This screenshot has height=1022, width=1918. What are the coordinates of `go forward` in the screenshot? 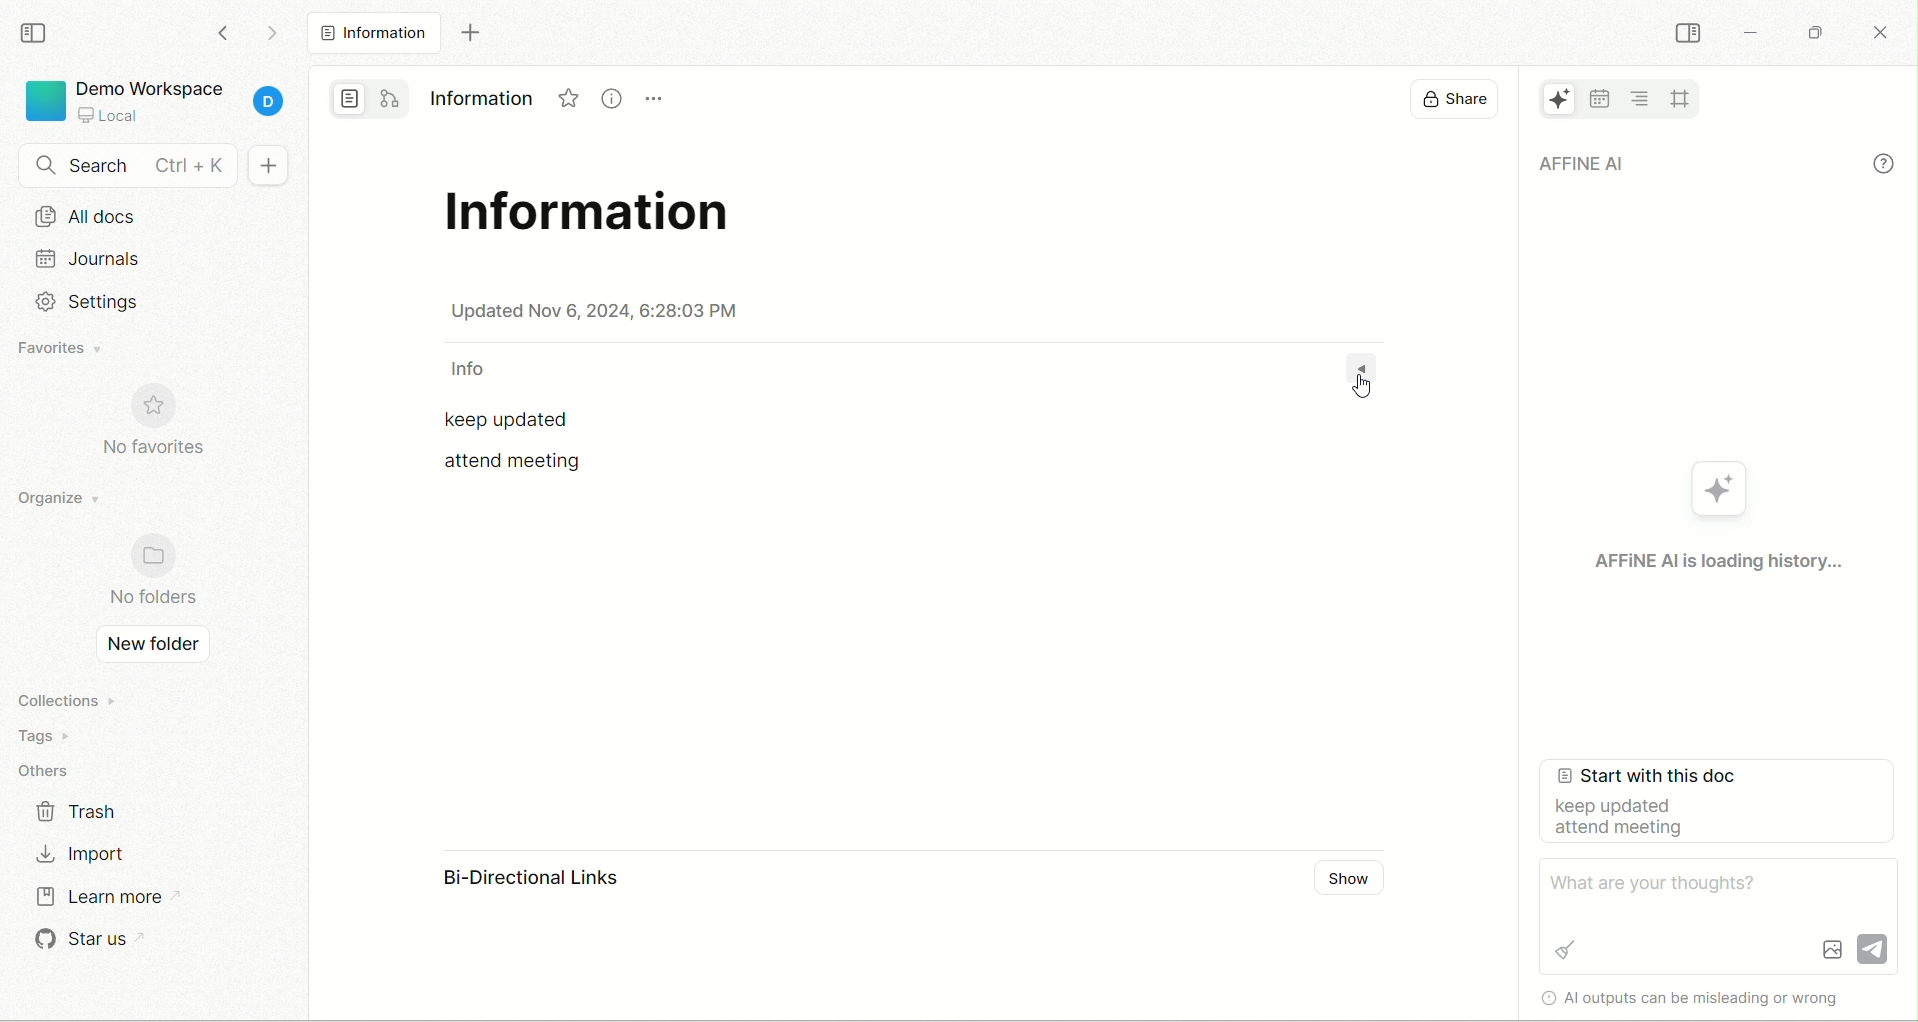 It's located at (267, 34).